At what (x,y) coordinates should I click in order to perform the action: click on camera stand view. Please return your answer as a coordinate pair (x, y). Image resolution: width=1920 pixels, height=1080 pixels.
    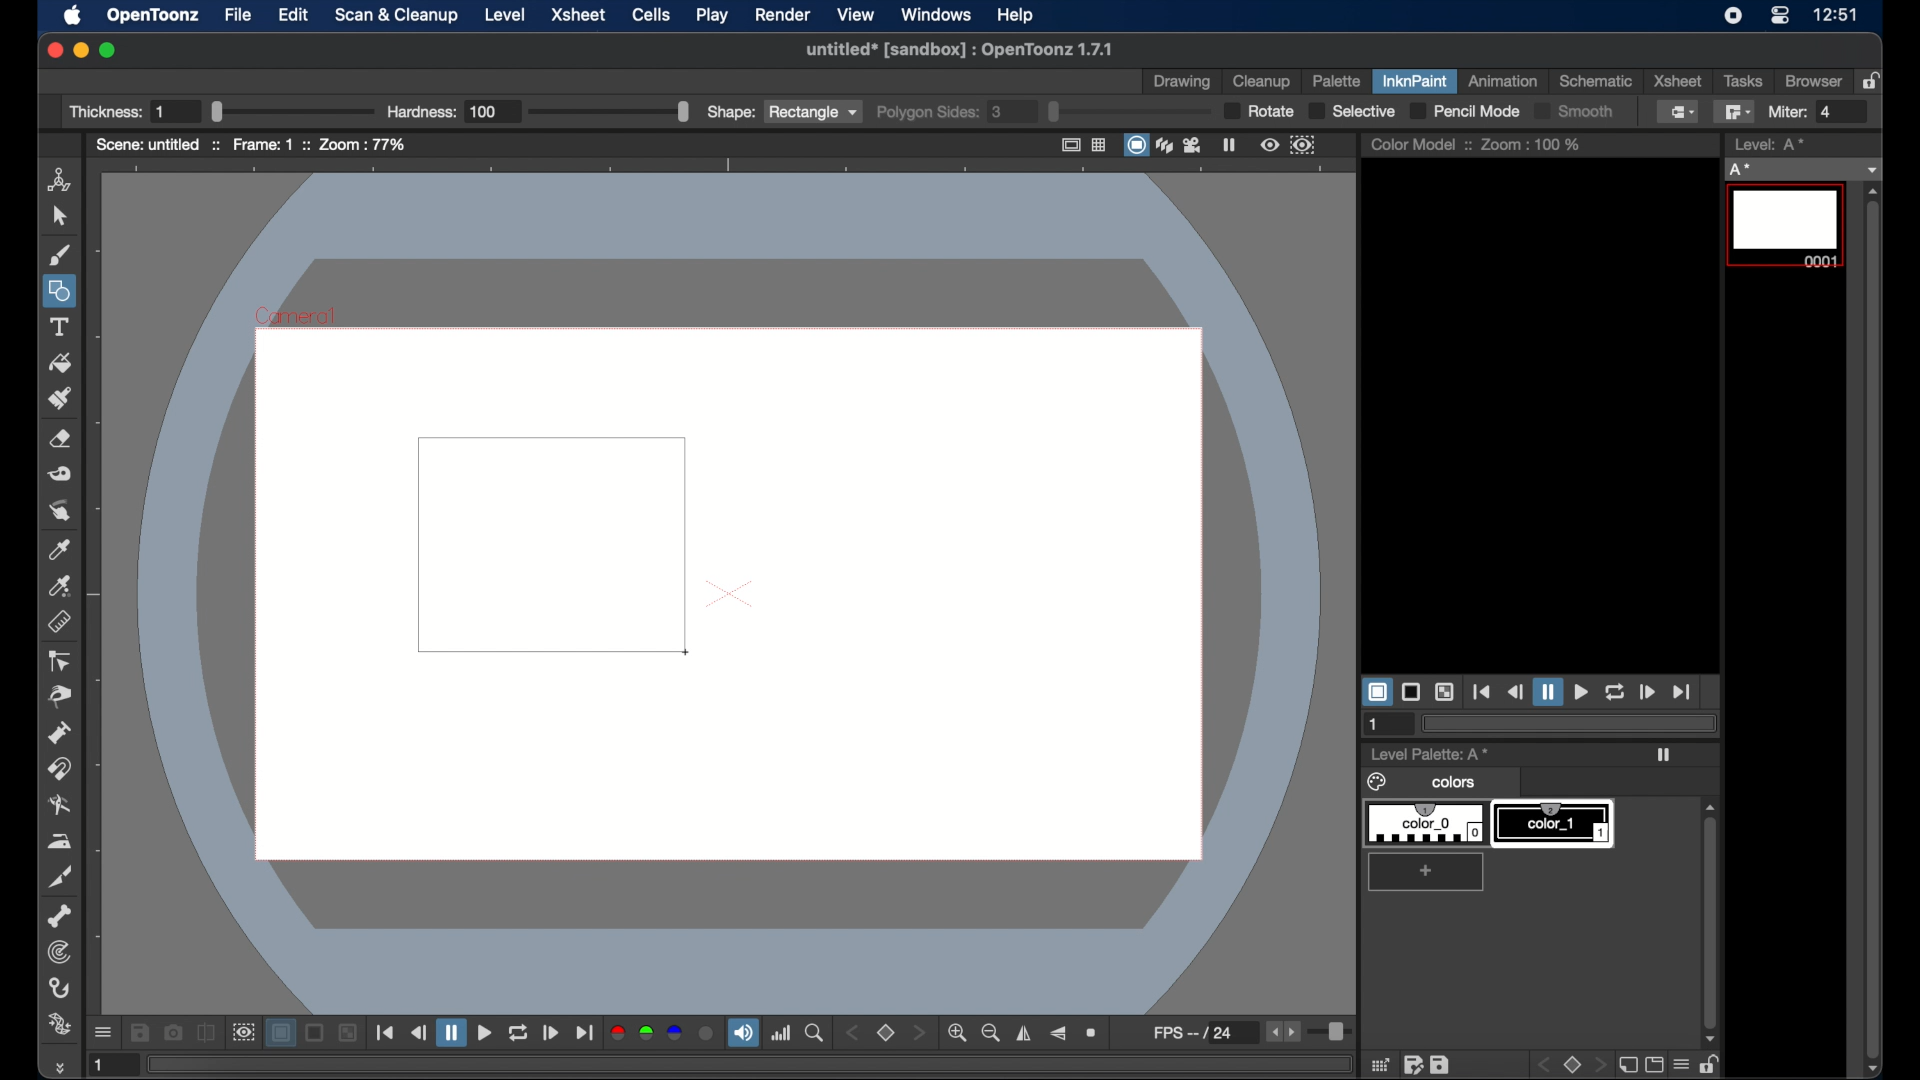
    Looking at the image, I should click on (1135, 144).